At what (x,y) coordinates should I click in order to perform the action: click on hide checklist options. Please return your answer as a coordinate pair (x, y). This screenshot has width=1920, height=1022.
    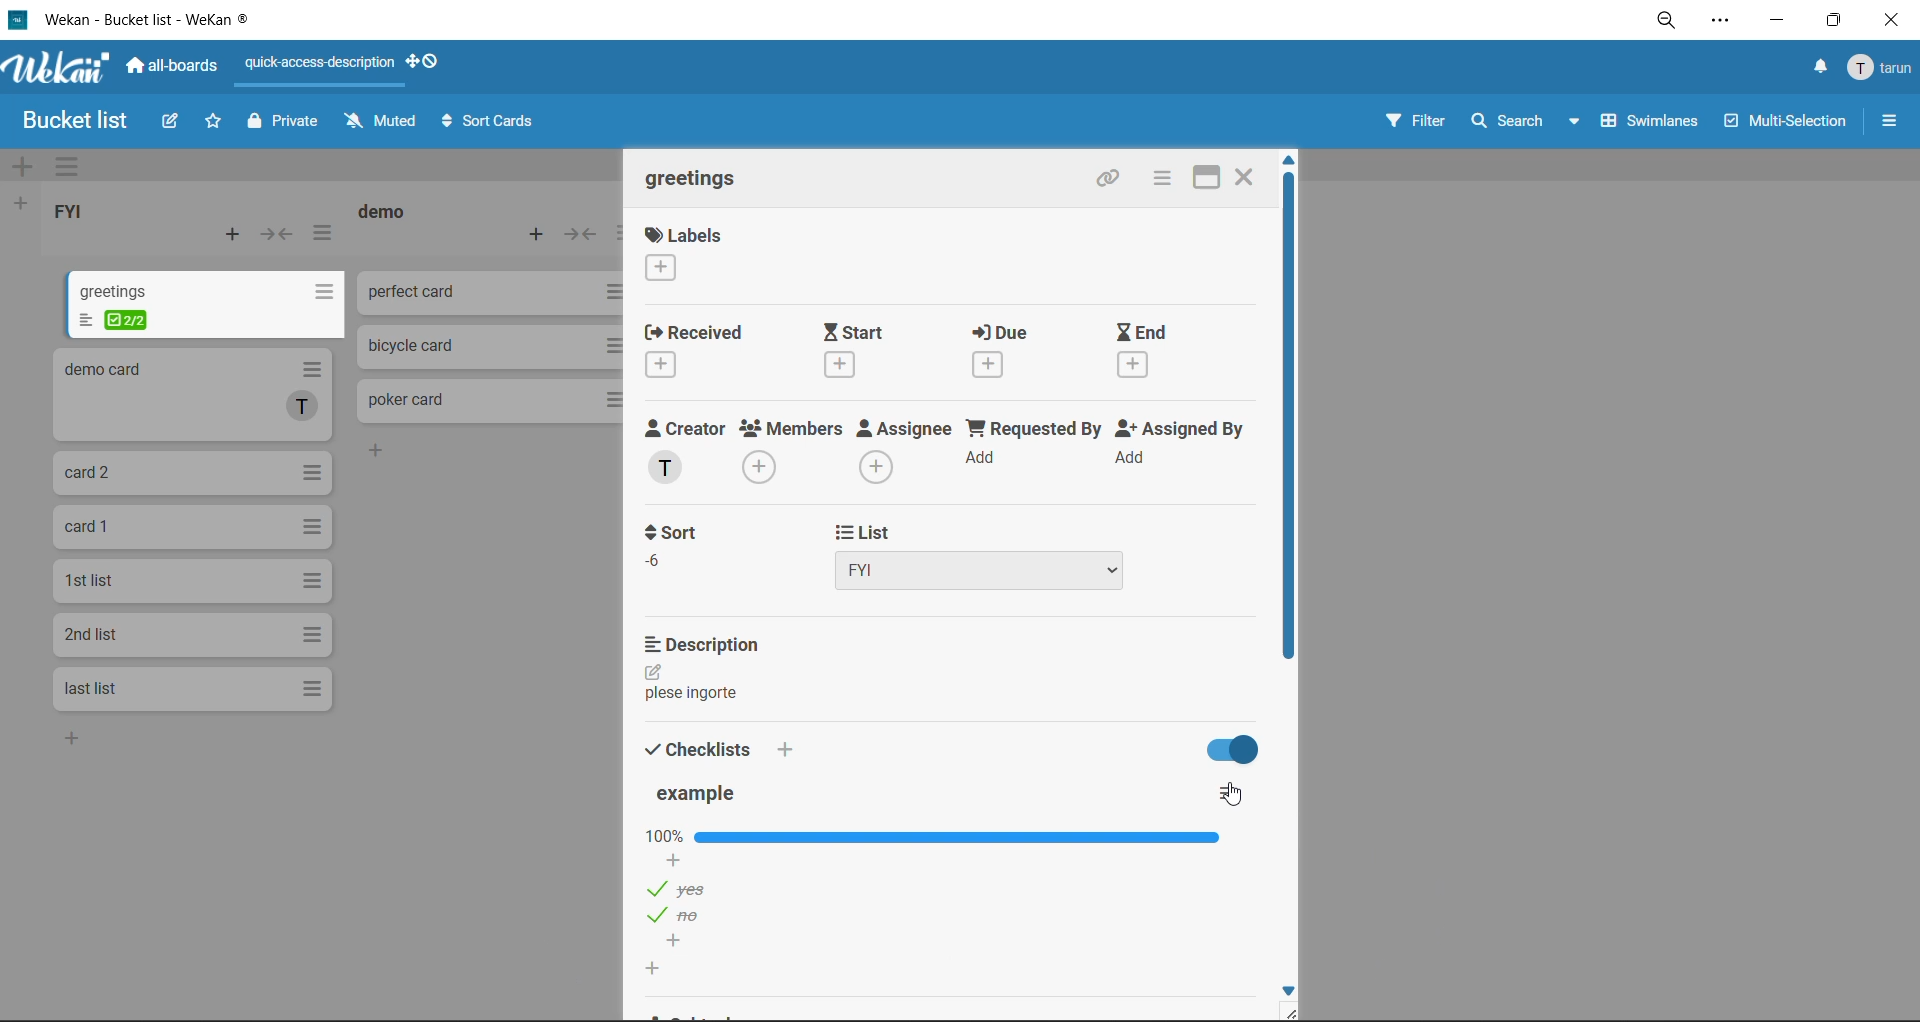
    Looking at the image, I should click on (1237, 748).